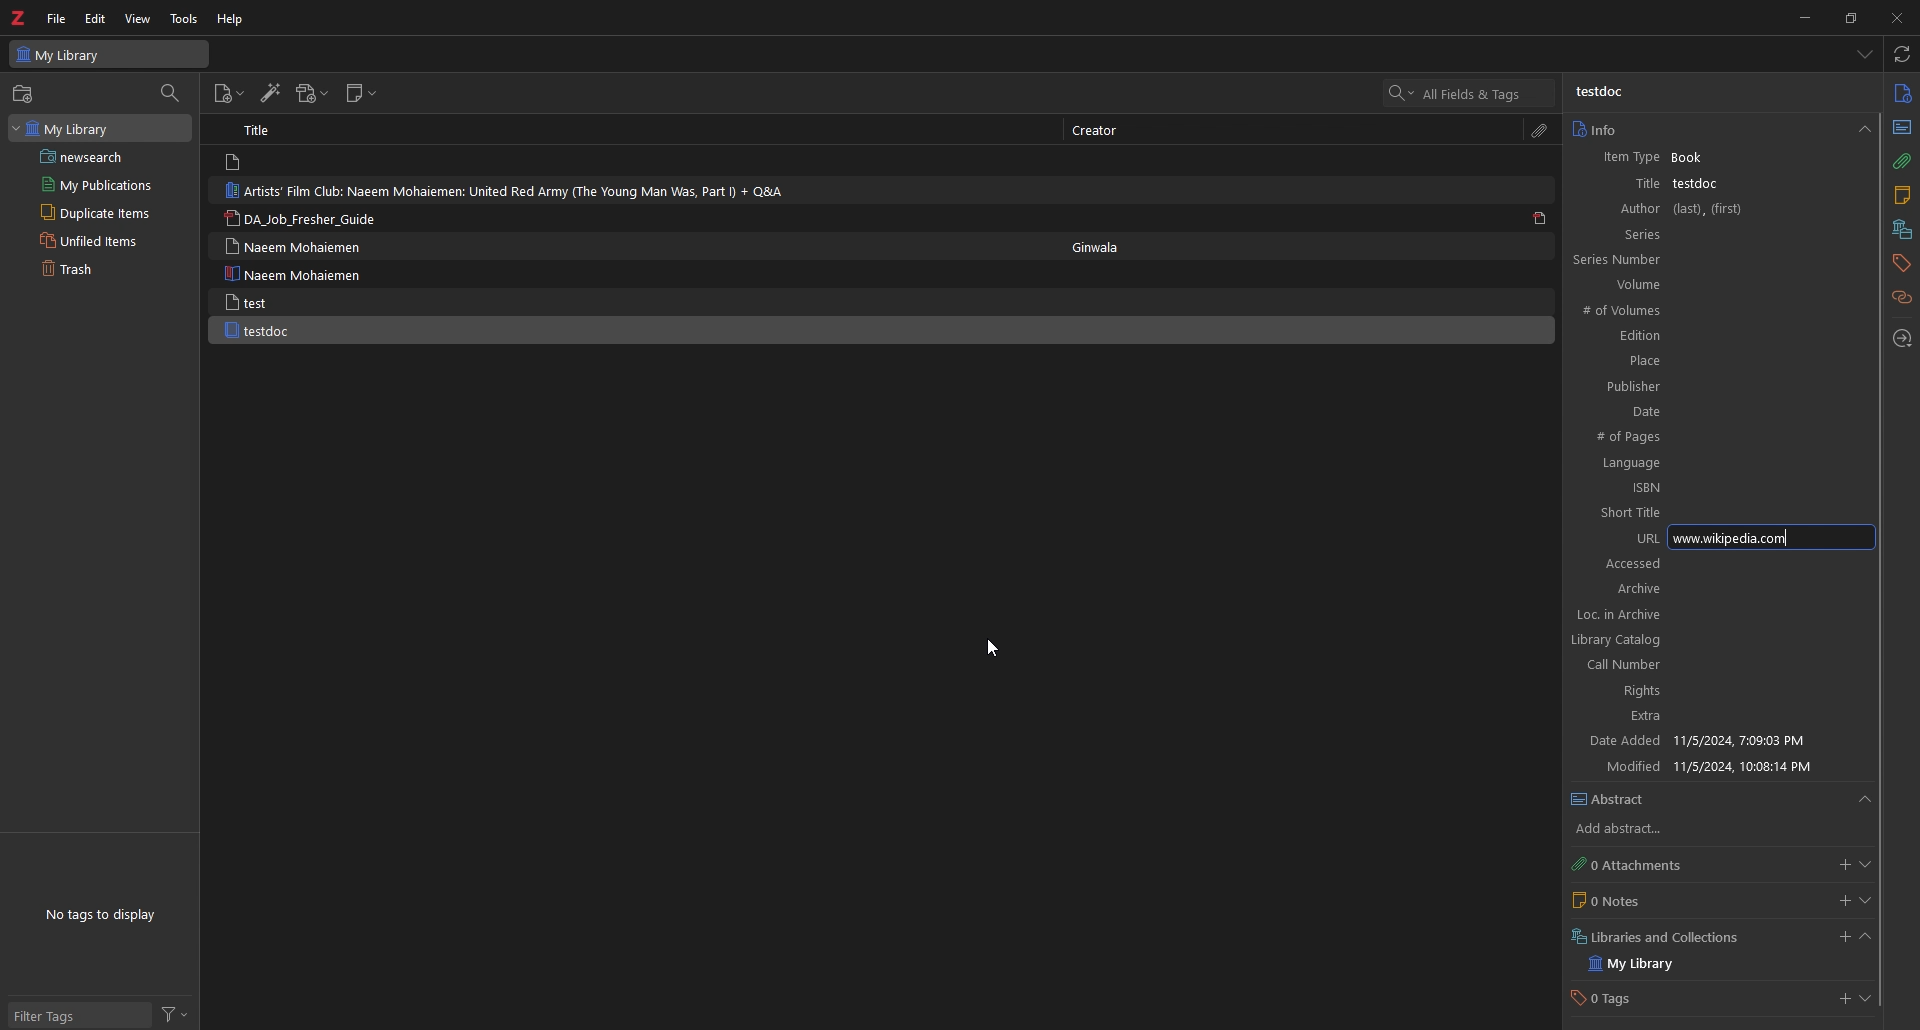 Image resolution: width=1920 pixels, height=1030 pixels. Describe the element at coordinates (1723, 565) in the screenshot. I see `Accessed` at that location.